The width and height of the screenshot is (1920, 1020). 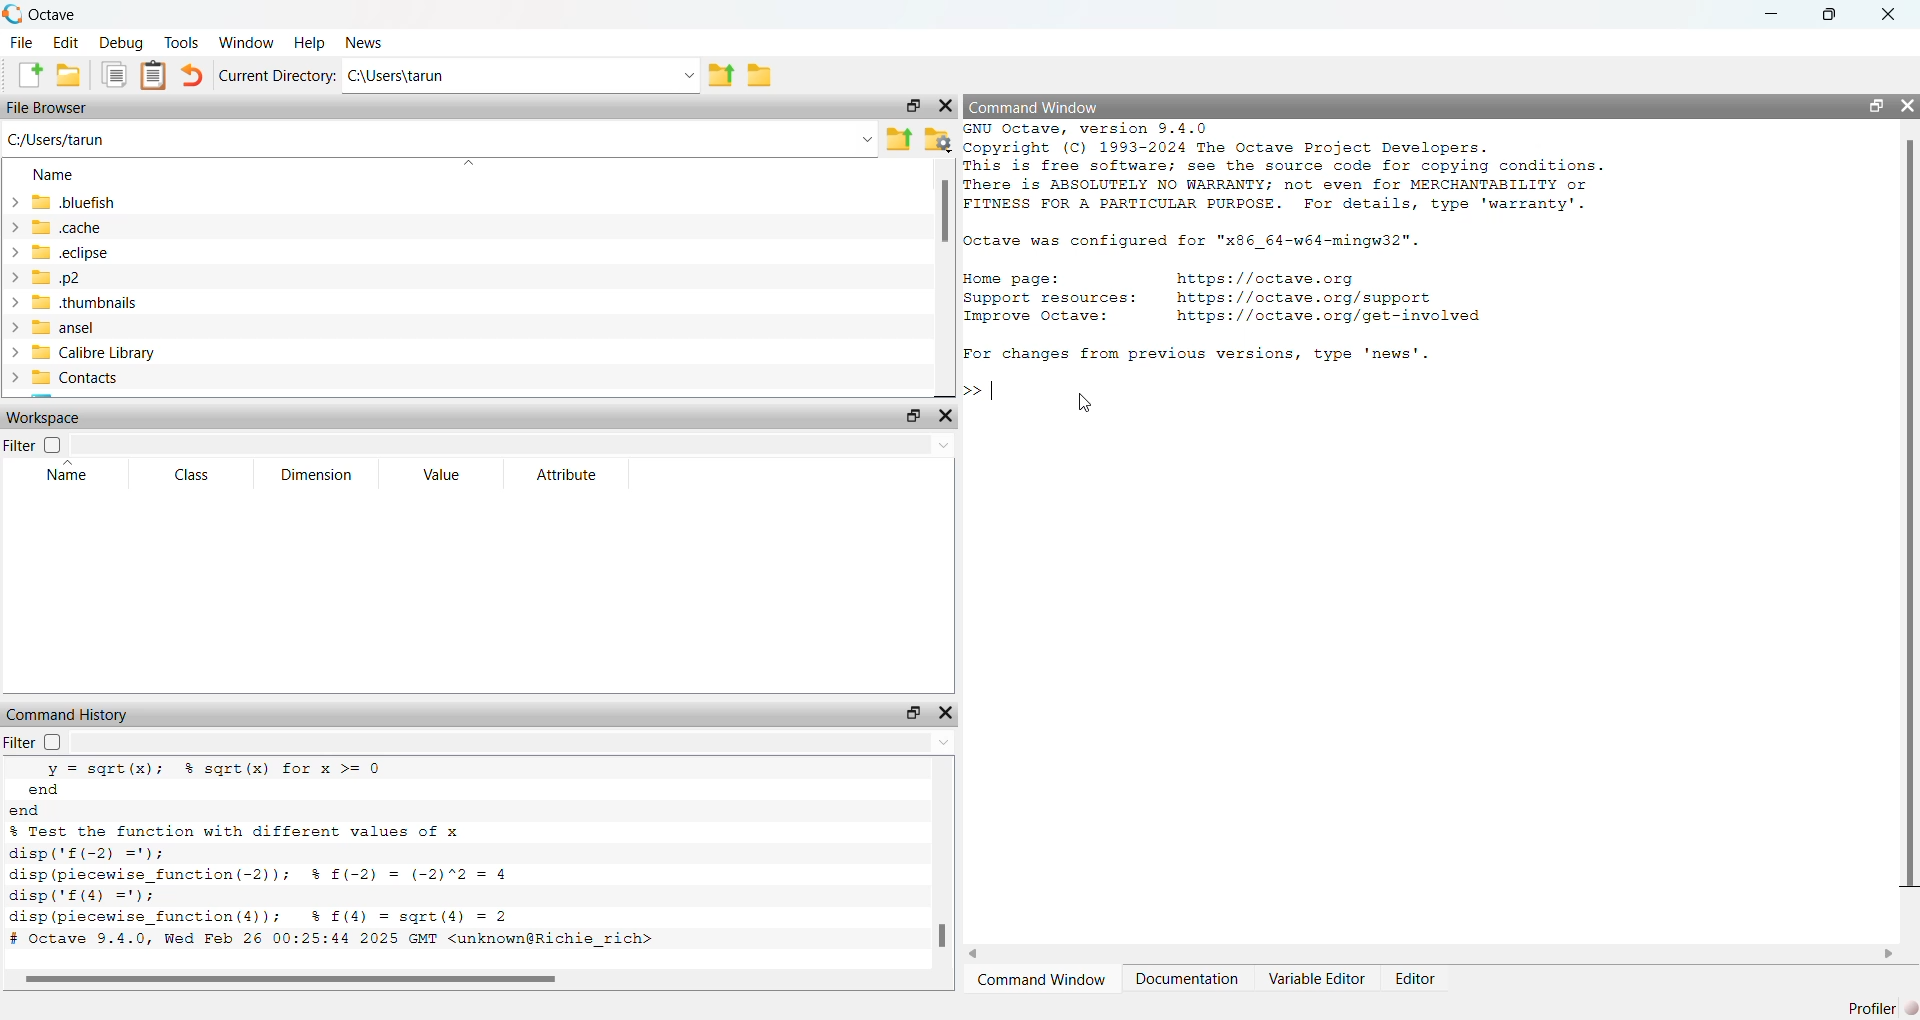 I want to click on Scrollbar, so click(x=938, y=935).